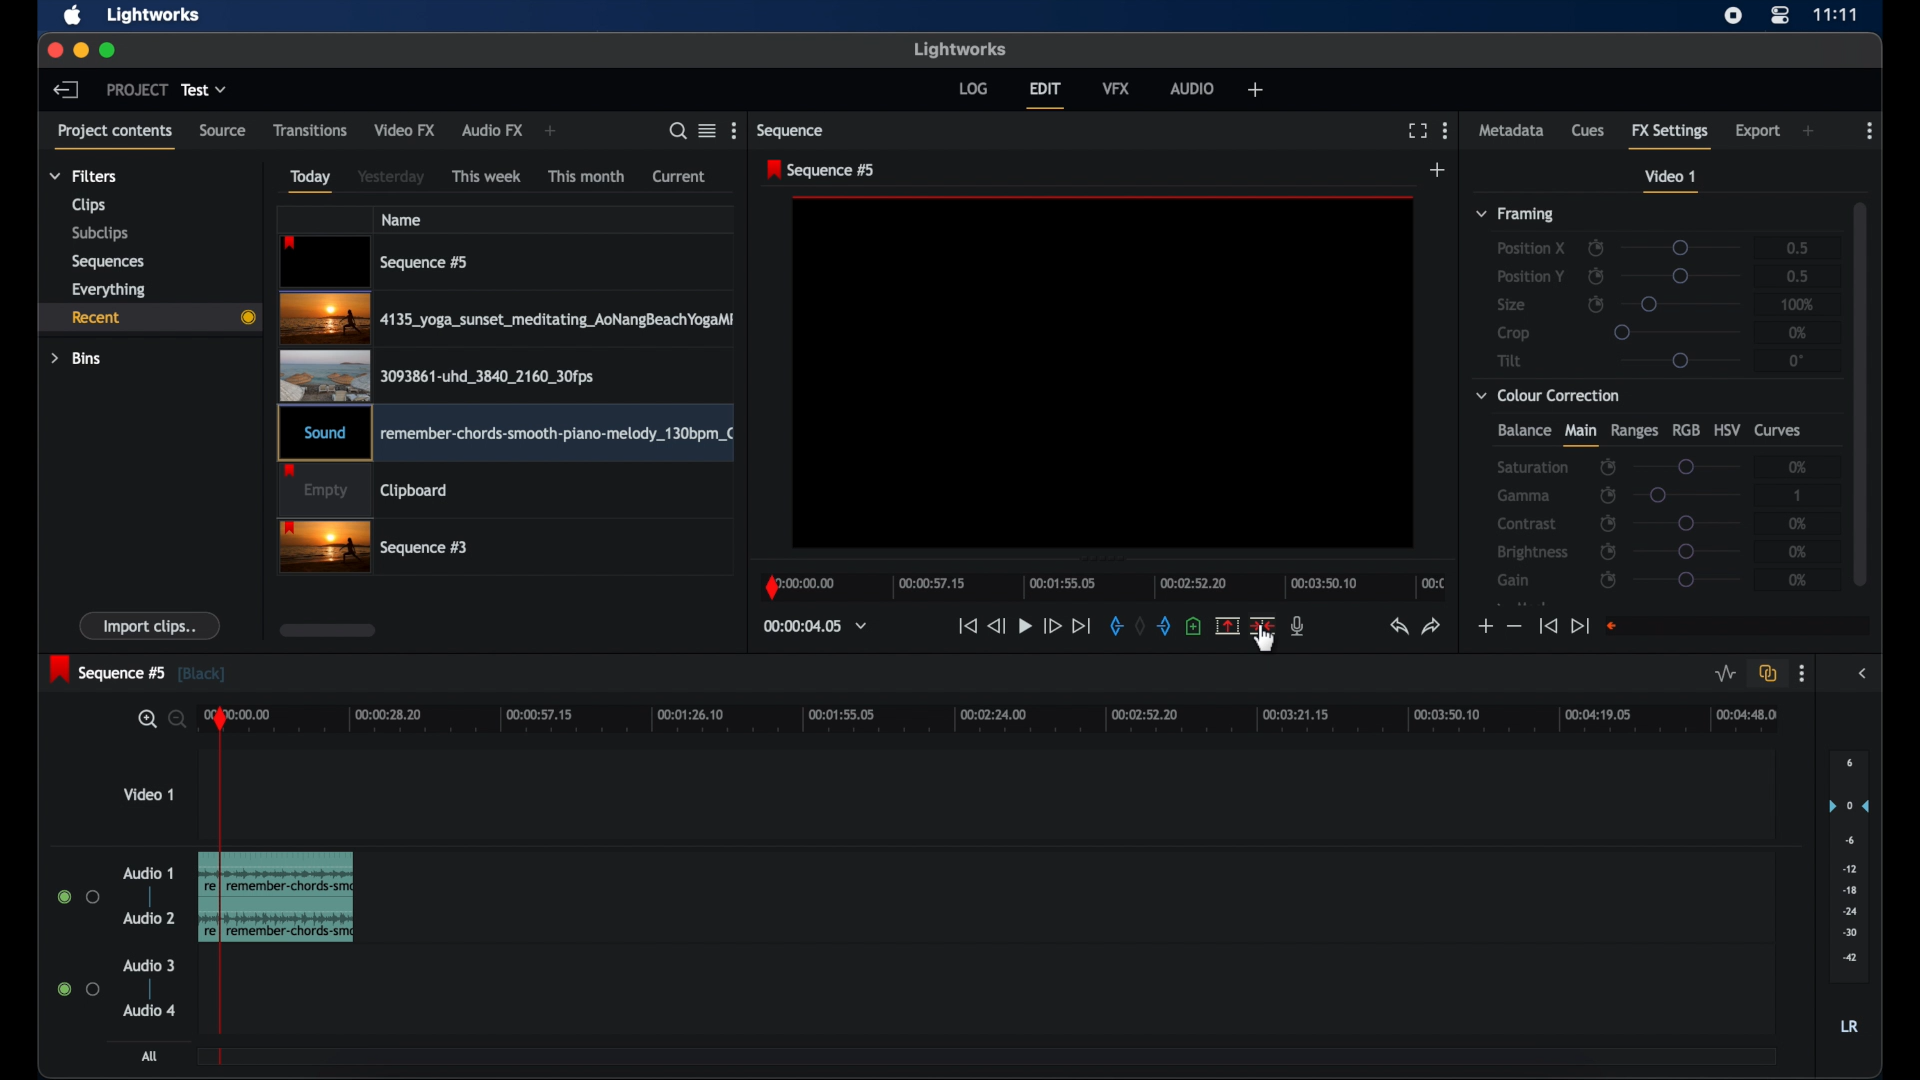 Image resolution: width=1920 pixels, height=1080 pixels. Describe the element at coordinates (1046, 96) in the screenshot. I see `edit` at that location.